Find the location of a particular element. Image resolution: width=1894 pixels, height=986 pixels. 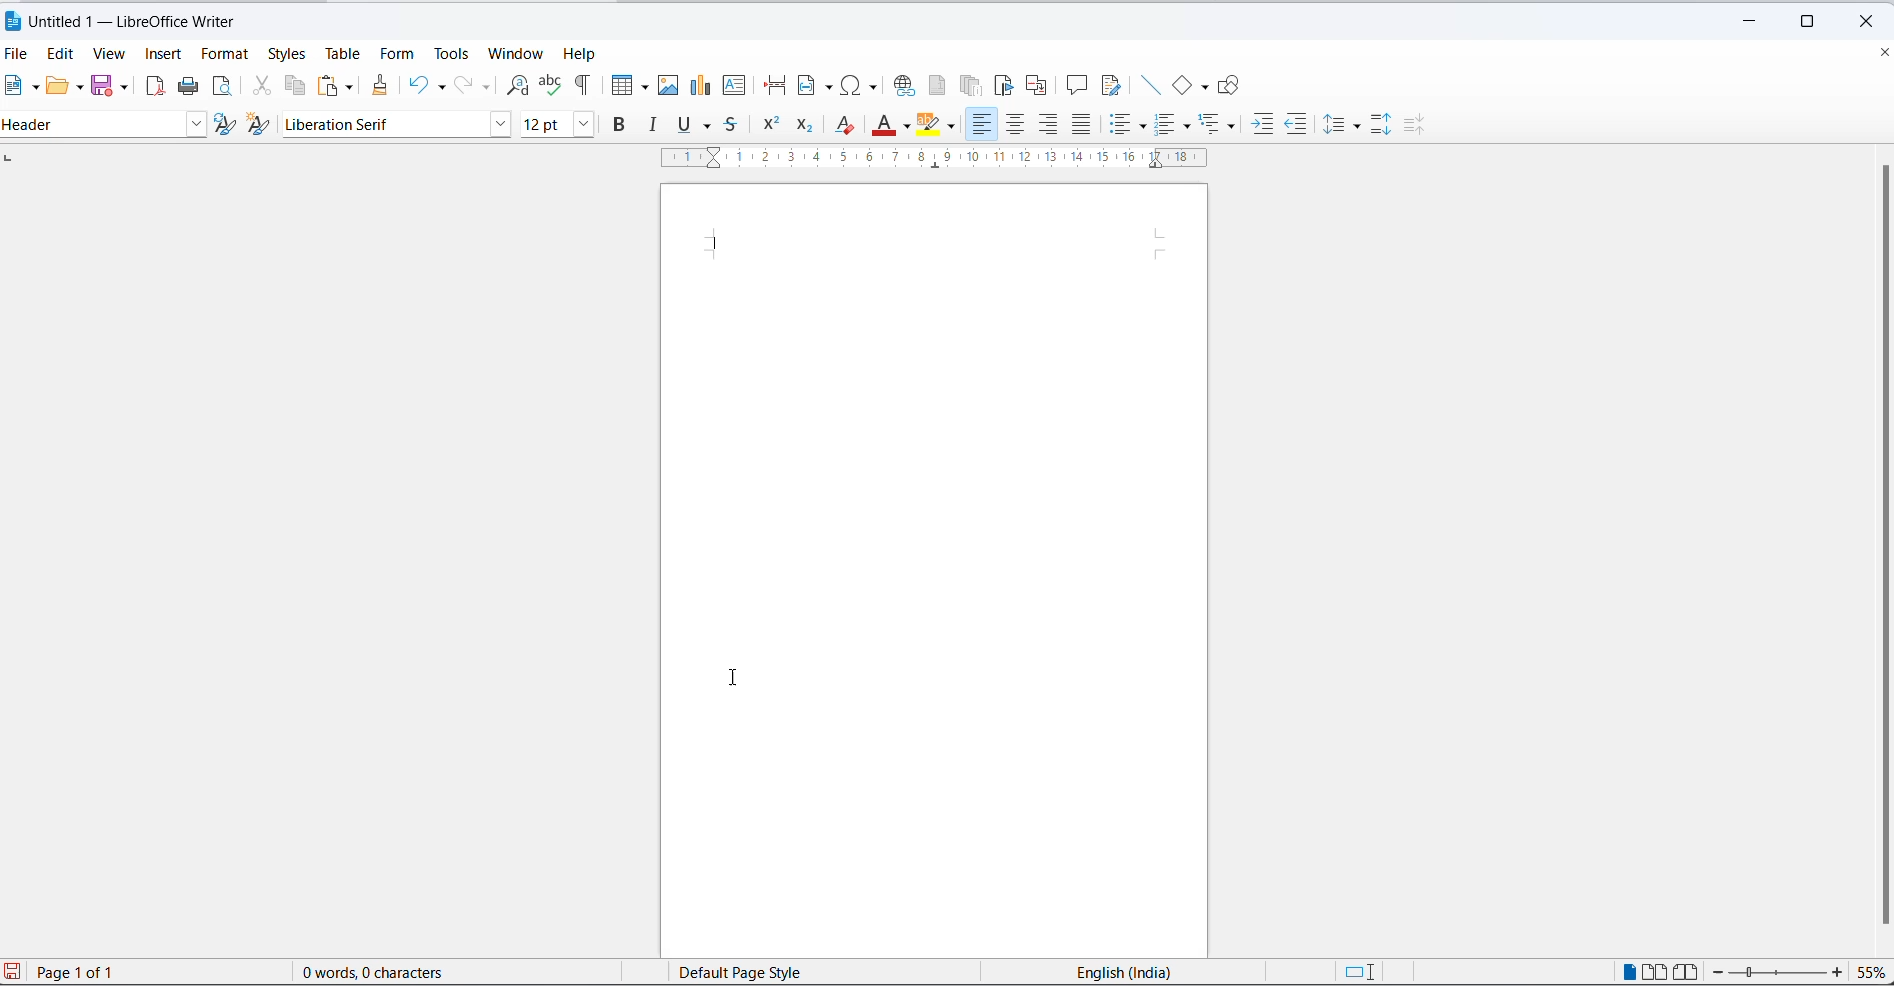

decrease zoom is located at coordinates (1722, 972).